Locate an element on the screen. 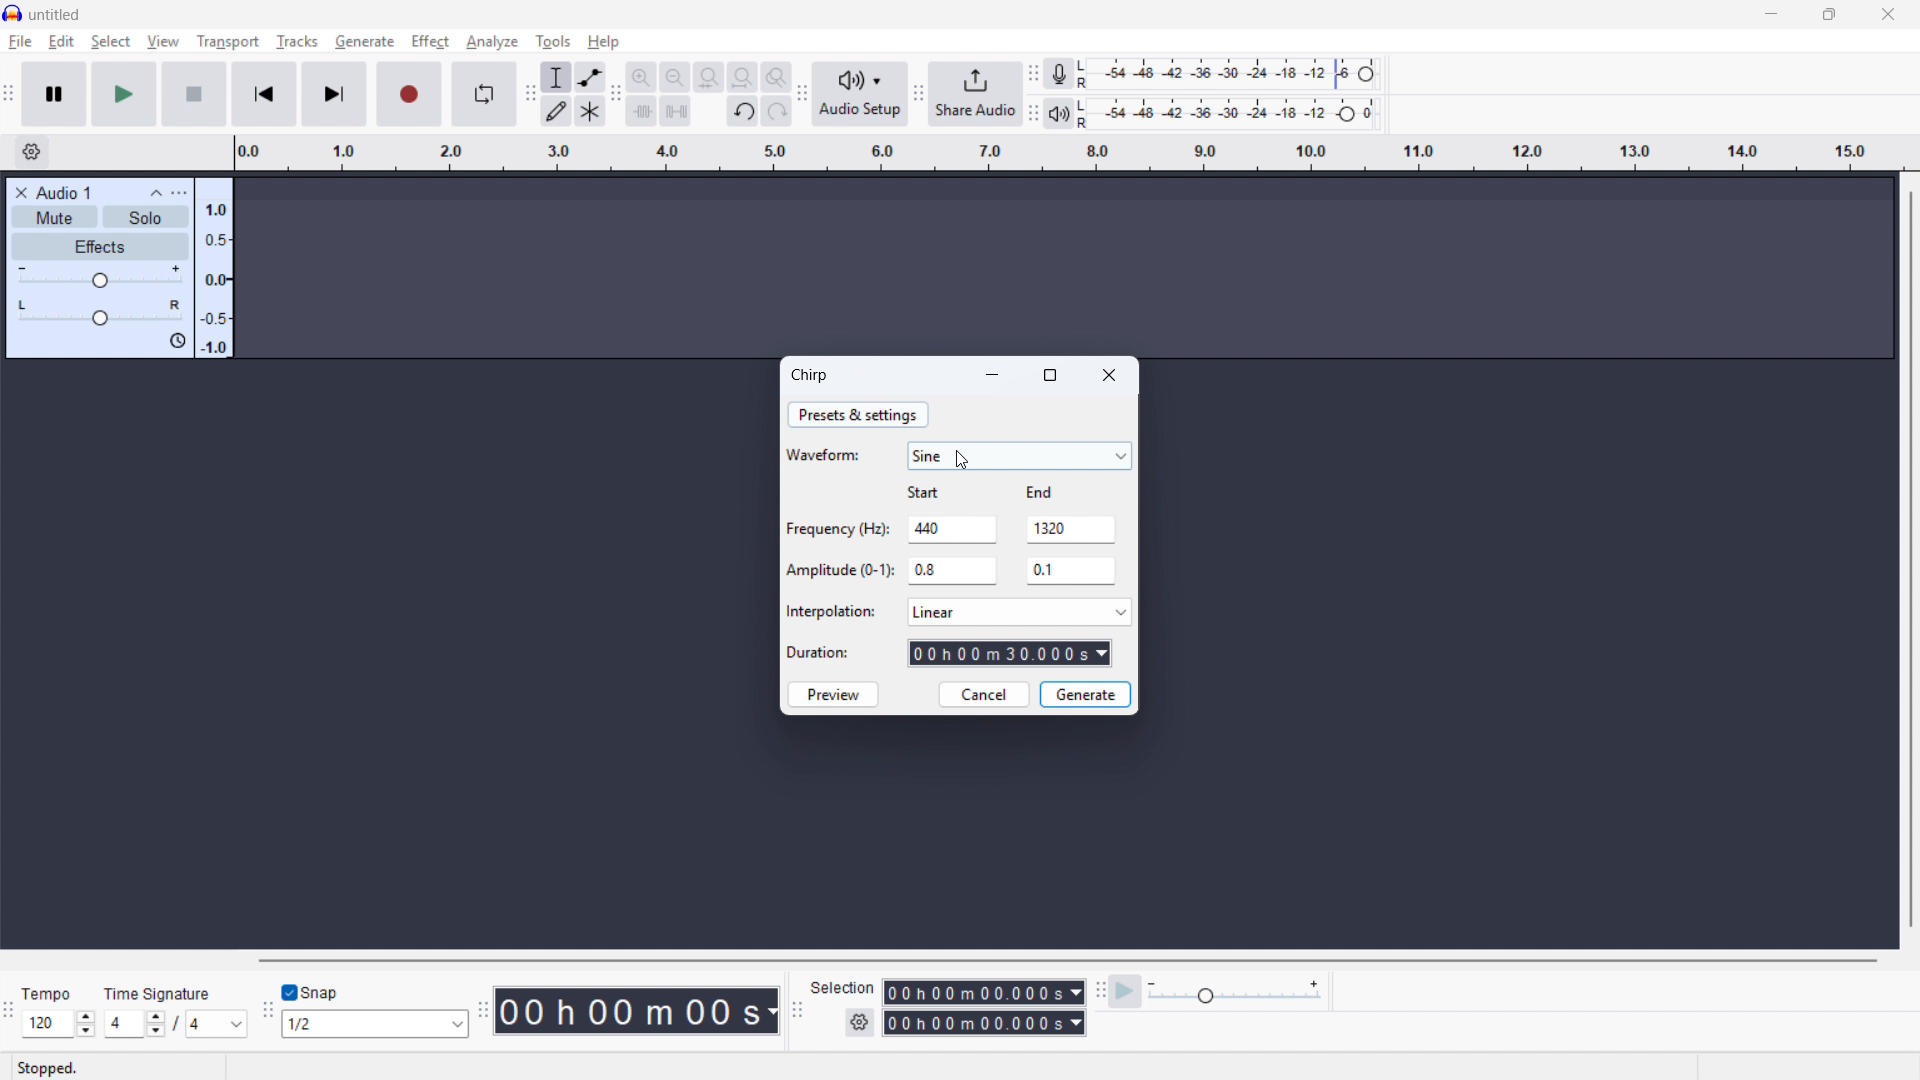 Image resolution: width=1920 pixels, height=1080 pixels. Frequency (Hz) is located at coordinates (838, 528).